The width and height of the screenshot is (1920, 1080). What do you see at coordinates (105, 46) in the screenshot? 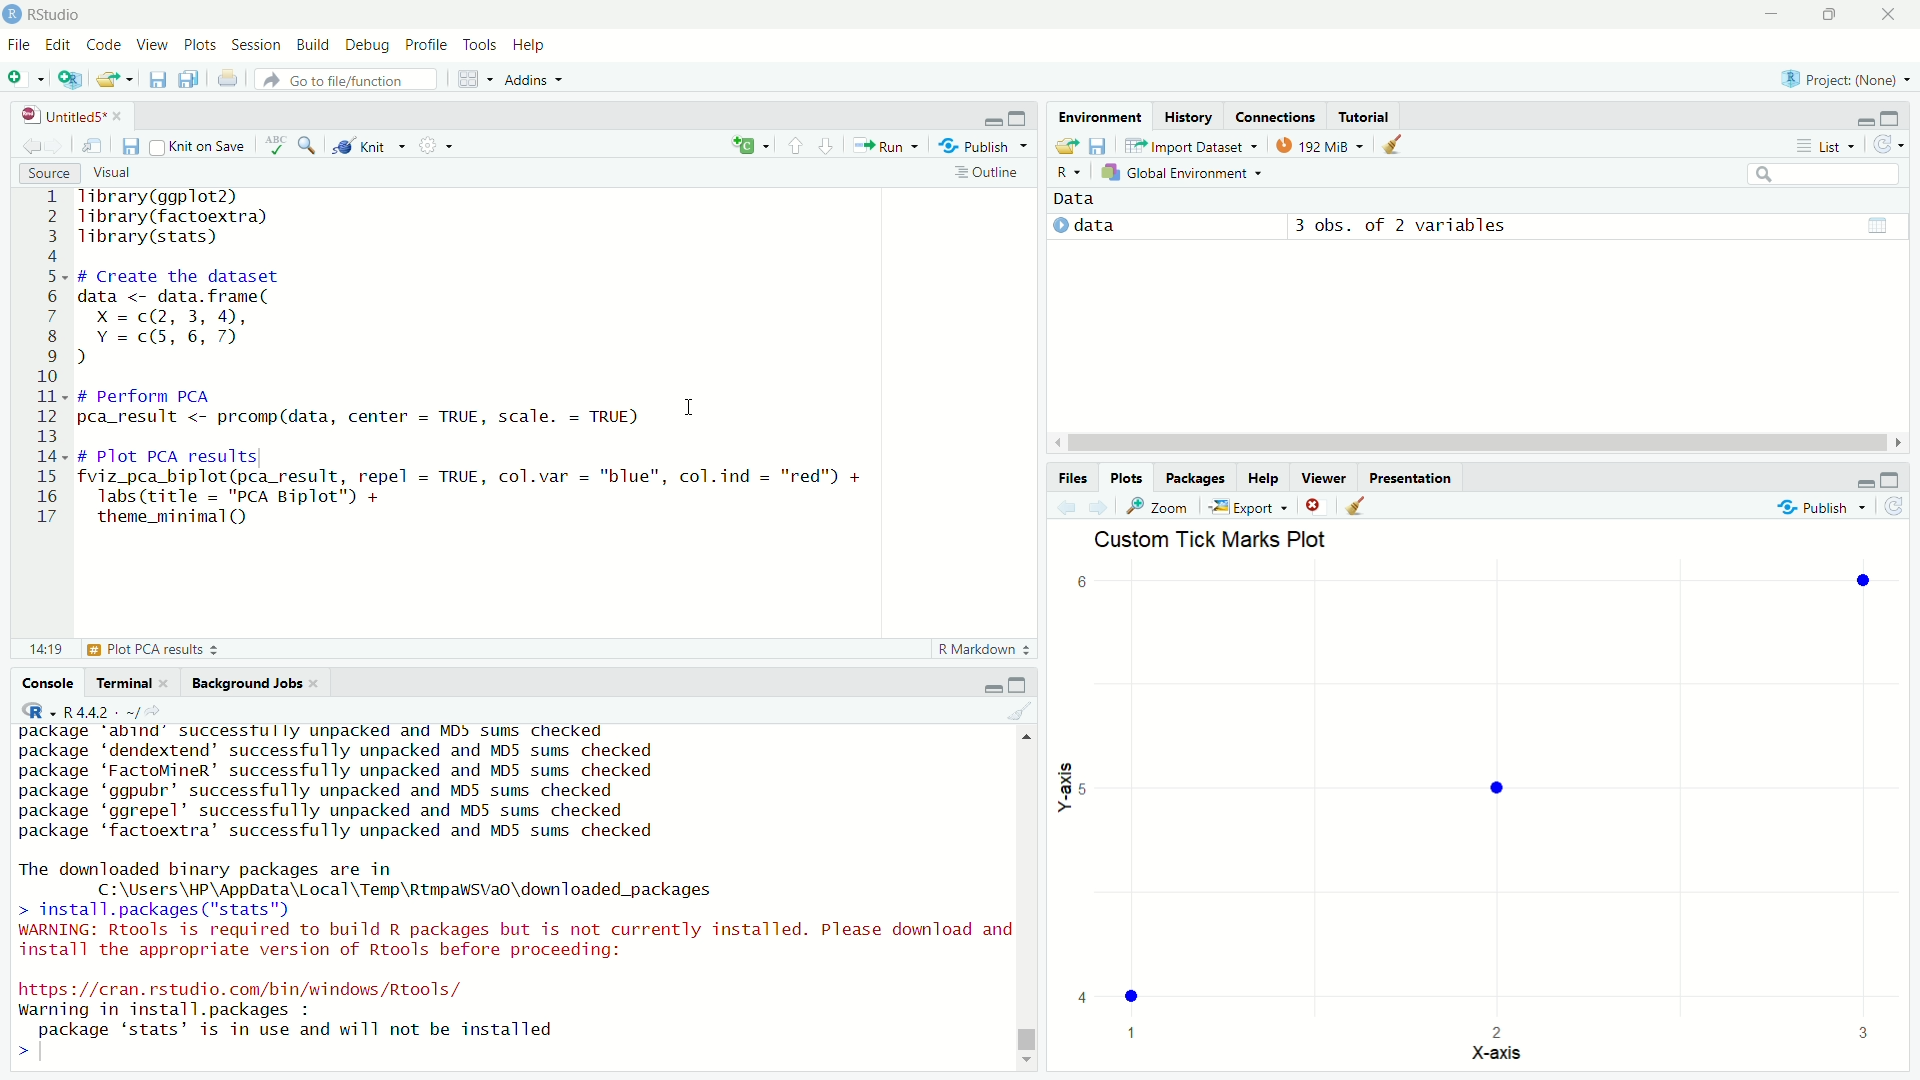
I see `Code` at bounding box center [105, 46].